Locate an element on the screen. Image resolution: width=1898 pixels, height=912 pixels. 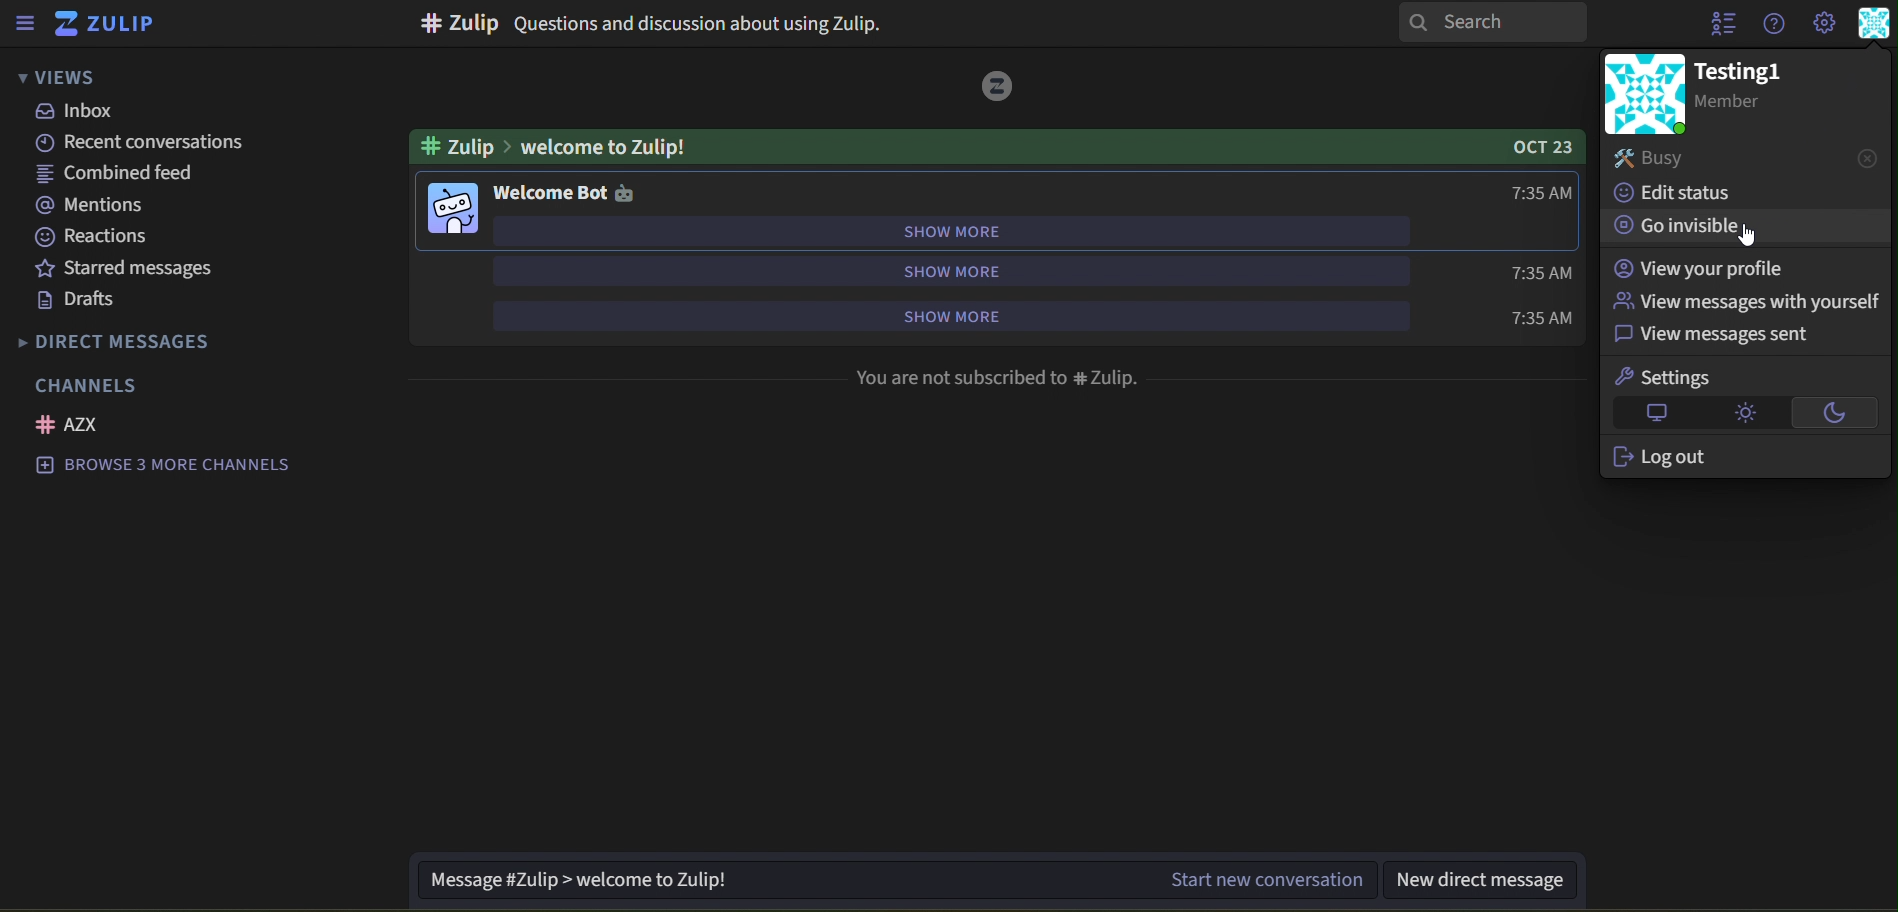
welcome to Zulip! is located at coordinates (552, 147).